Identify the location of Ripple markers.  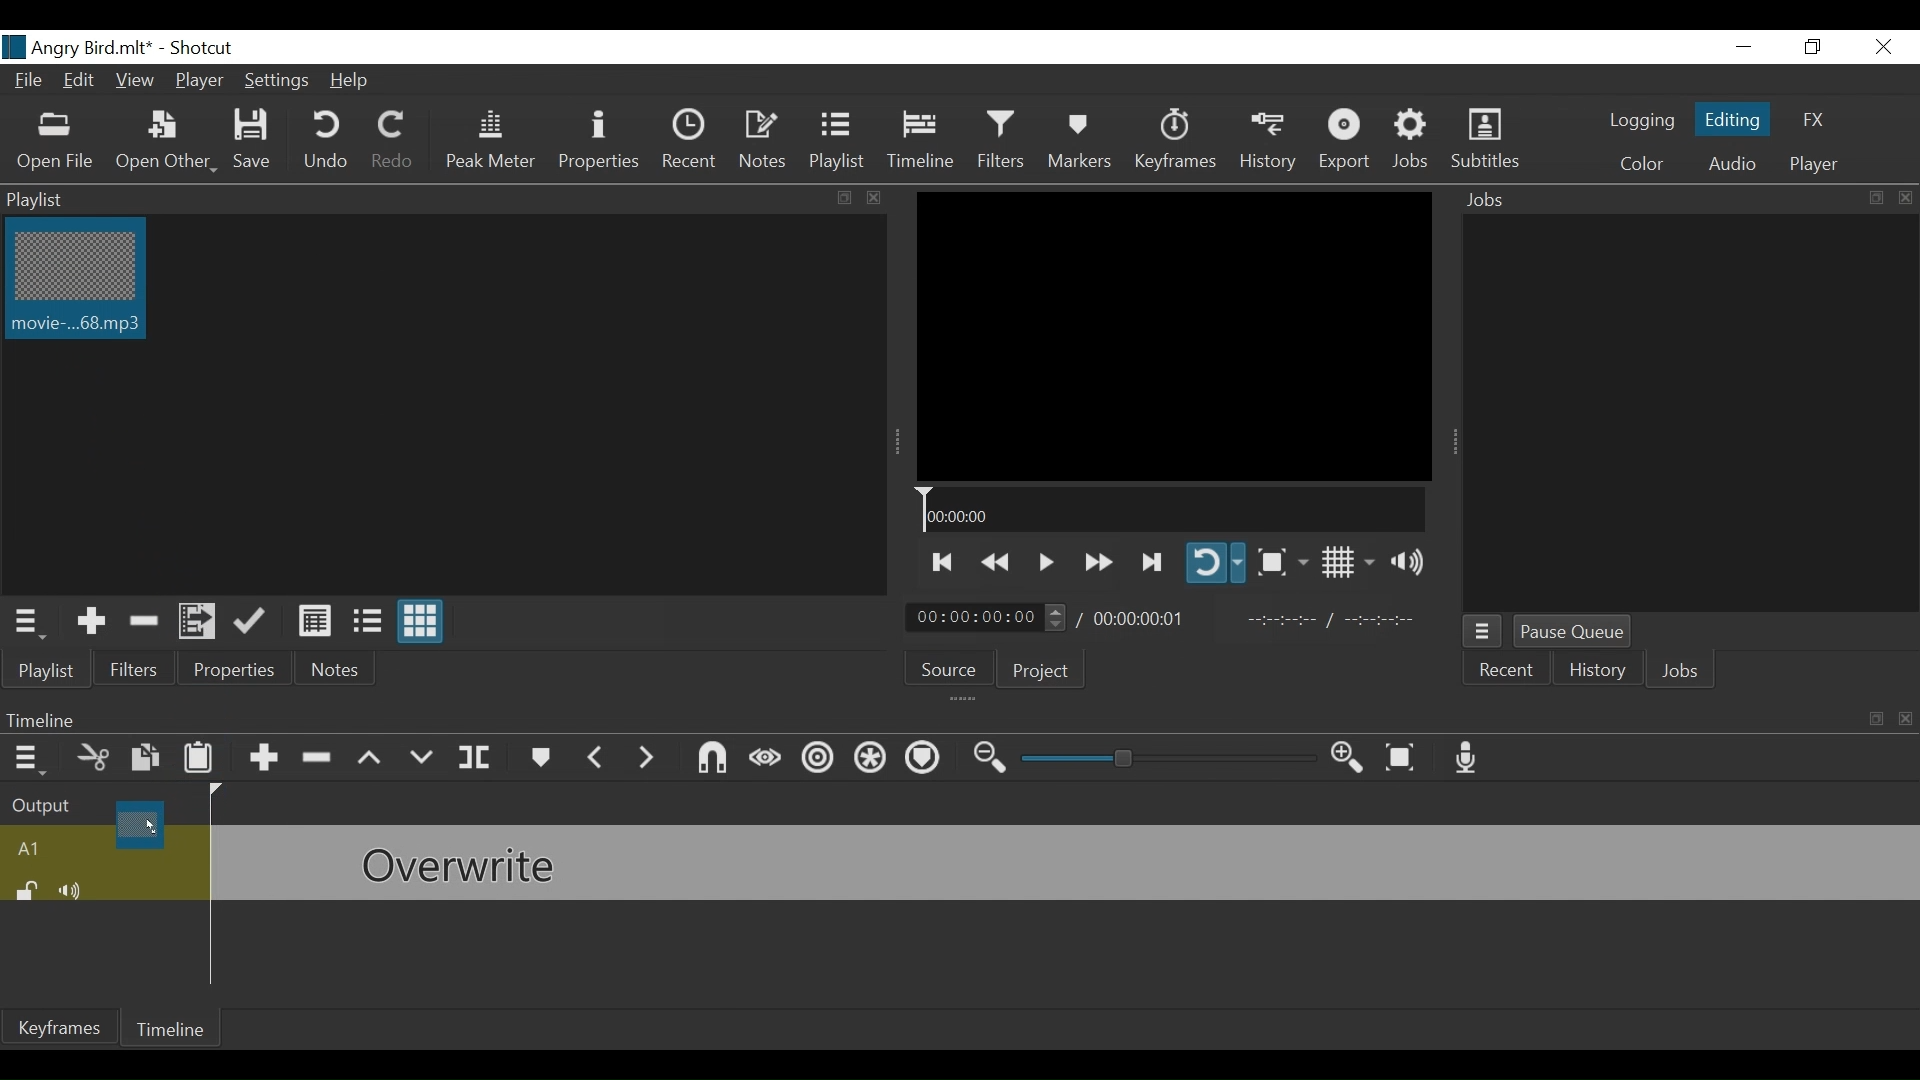
(925, 757).